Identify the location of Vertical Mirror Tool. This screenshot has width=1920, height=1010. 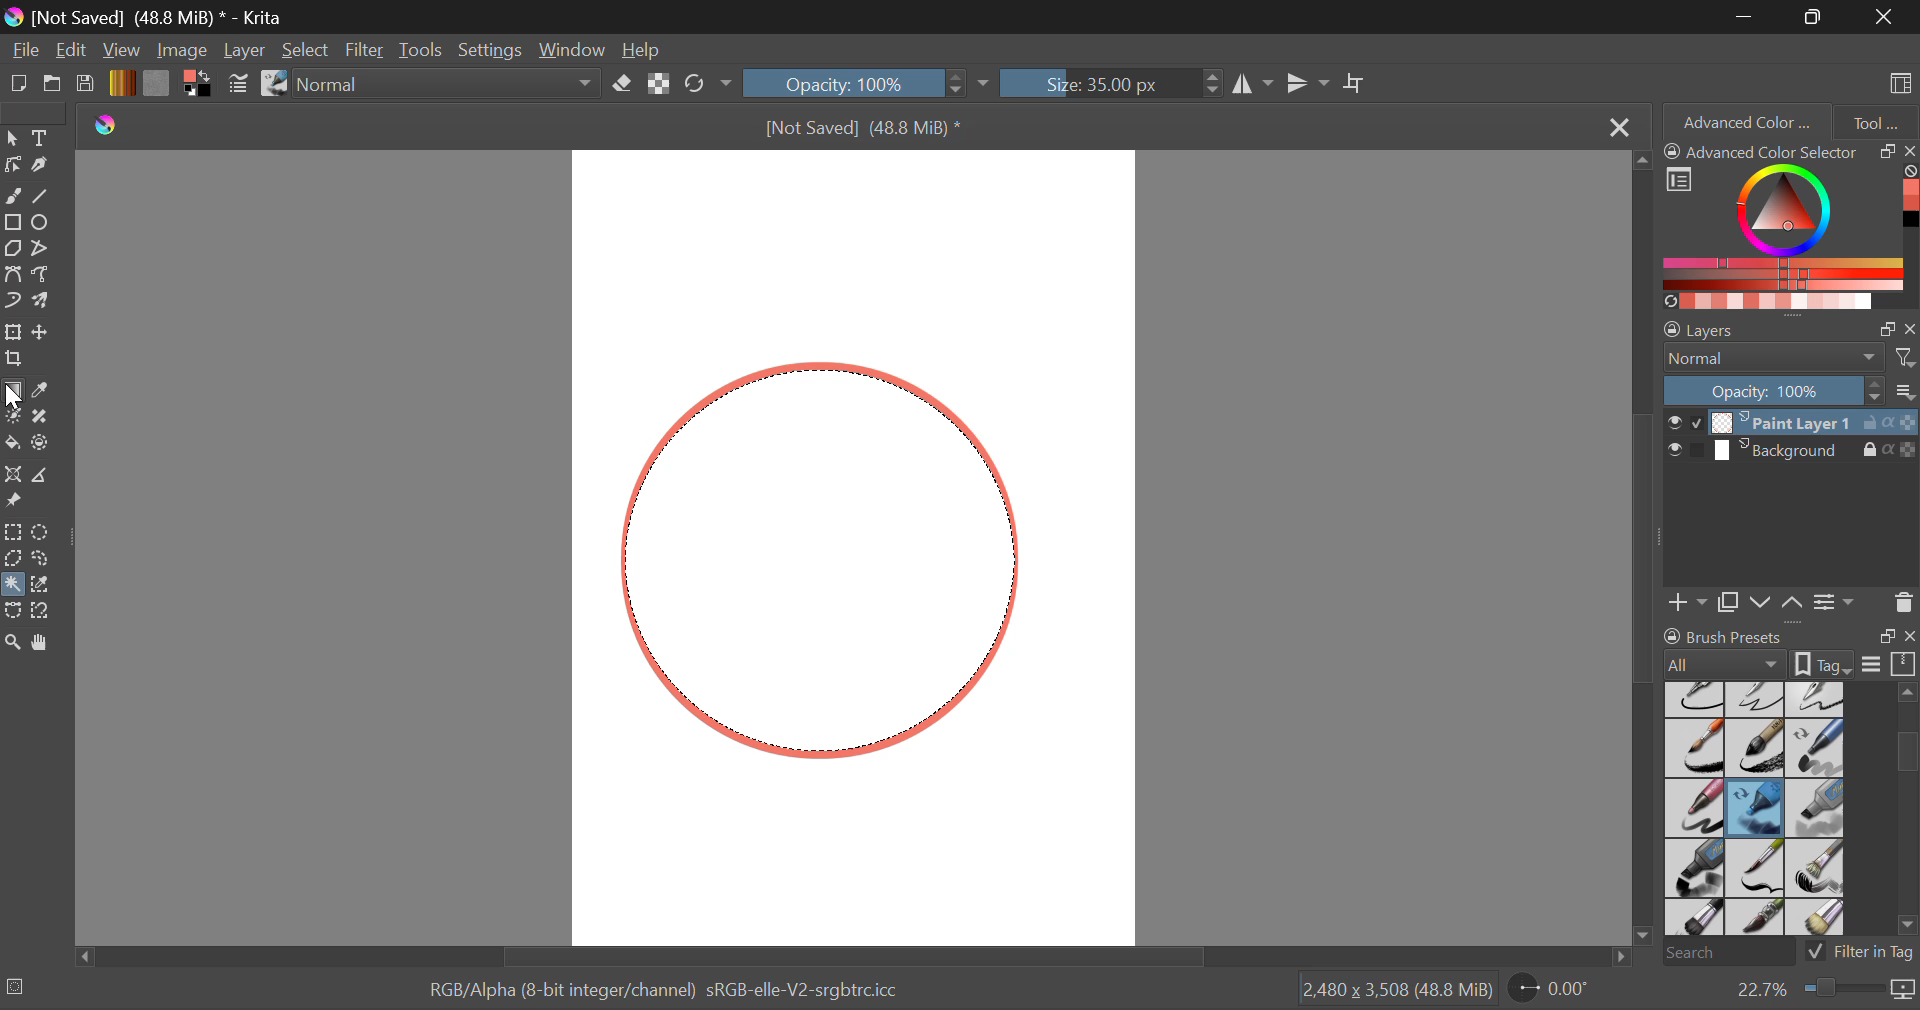
(1307, 84).